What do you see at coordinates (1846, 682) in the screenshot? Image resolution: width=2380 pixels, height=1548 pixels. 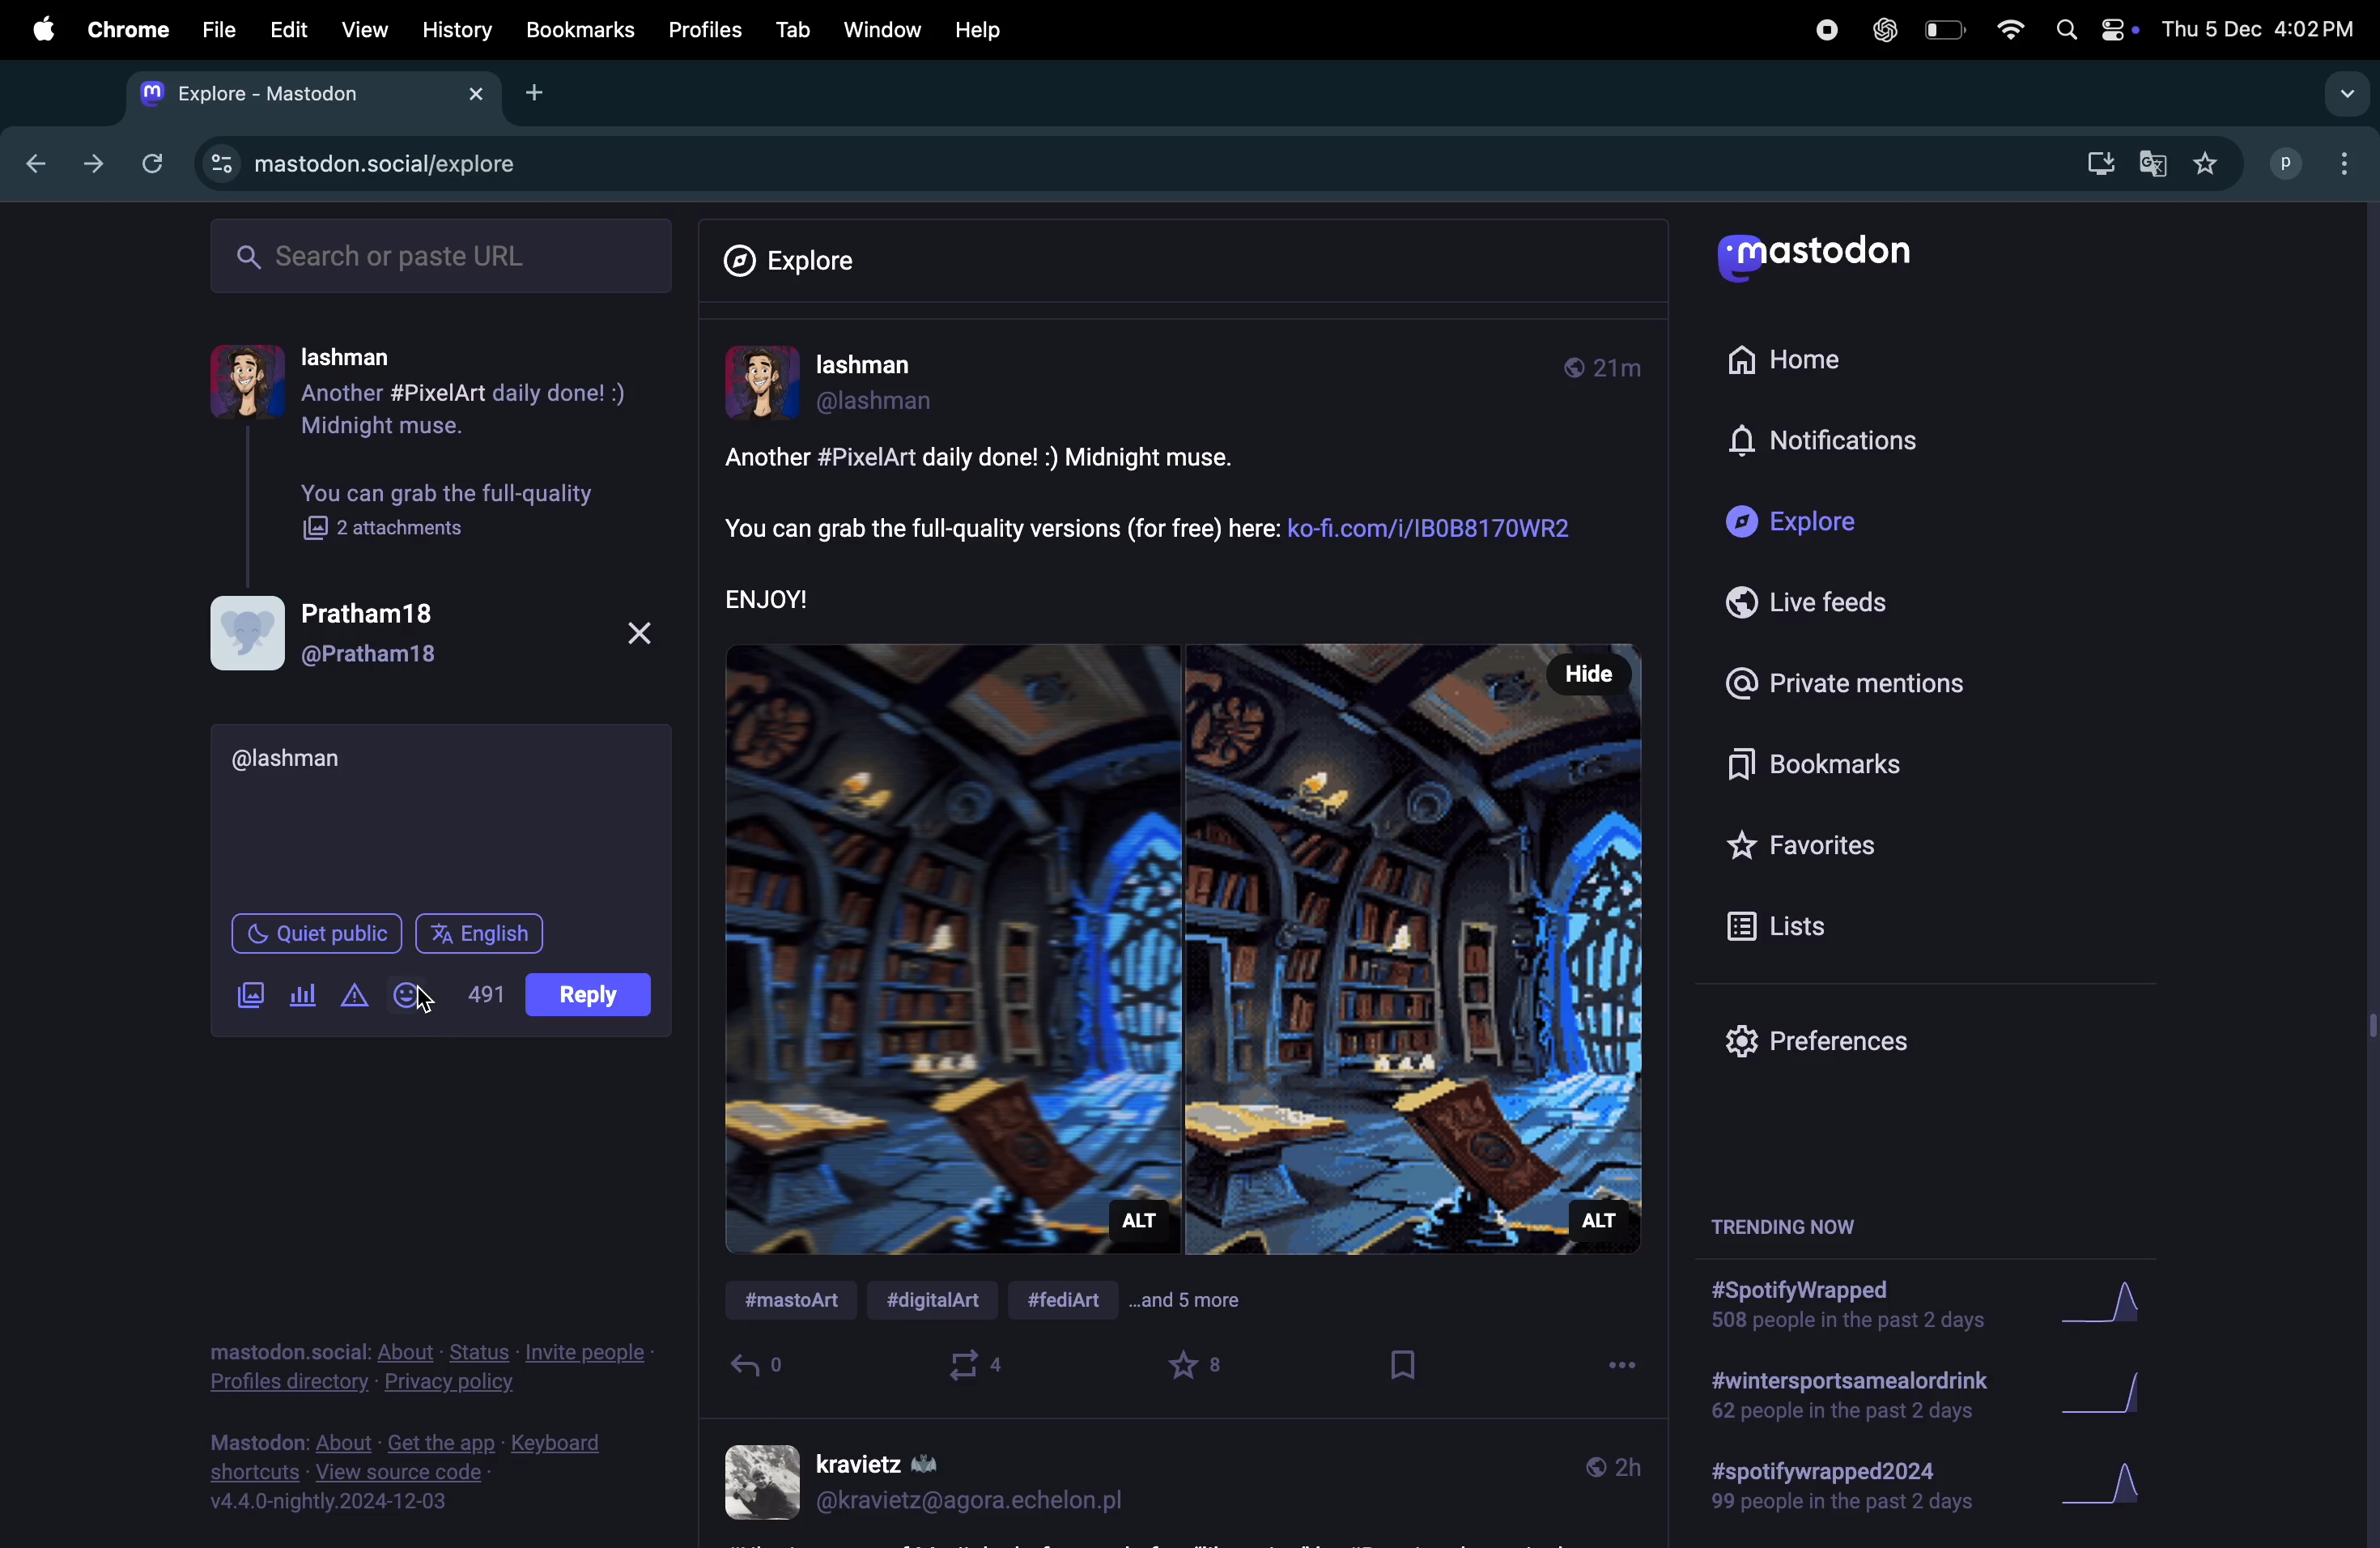 I see `Private mentions` at bounding box center [1846, 682].